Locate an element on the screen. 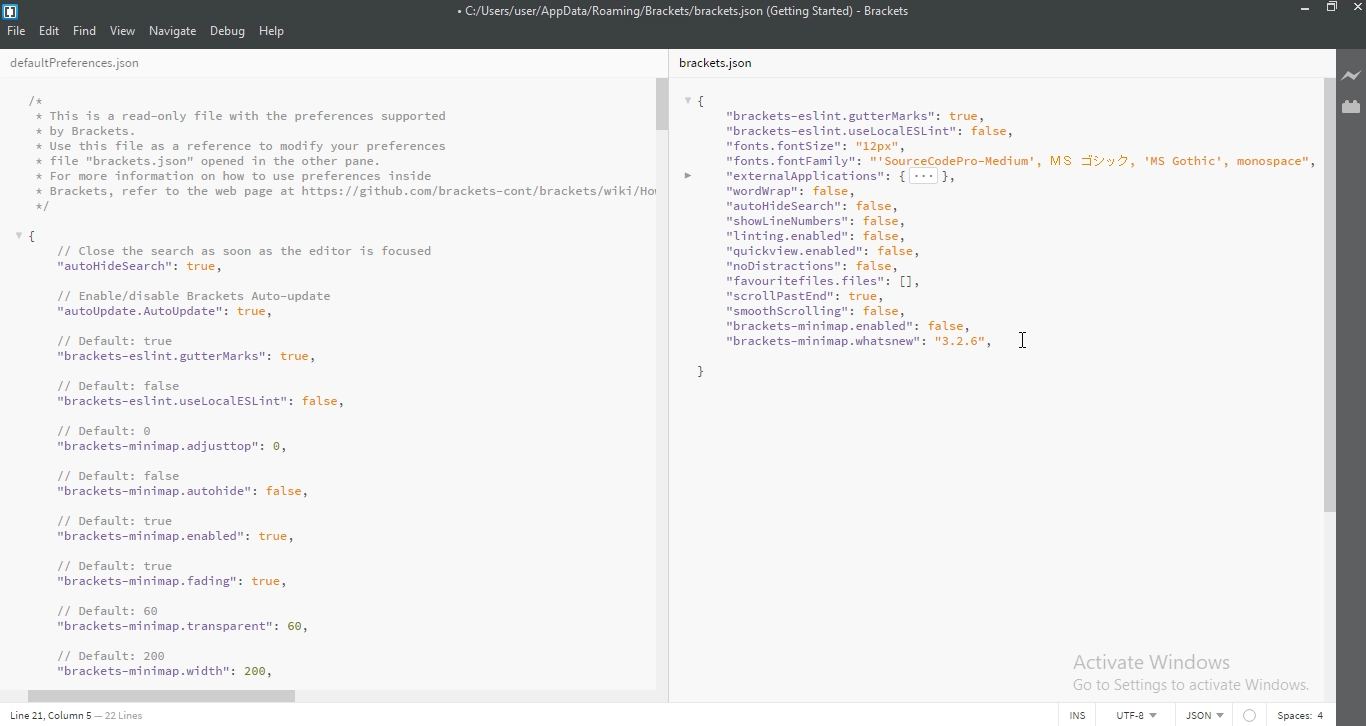 The image size is (1366, 726). View  is located at coordinates (123, 30).